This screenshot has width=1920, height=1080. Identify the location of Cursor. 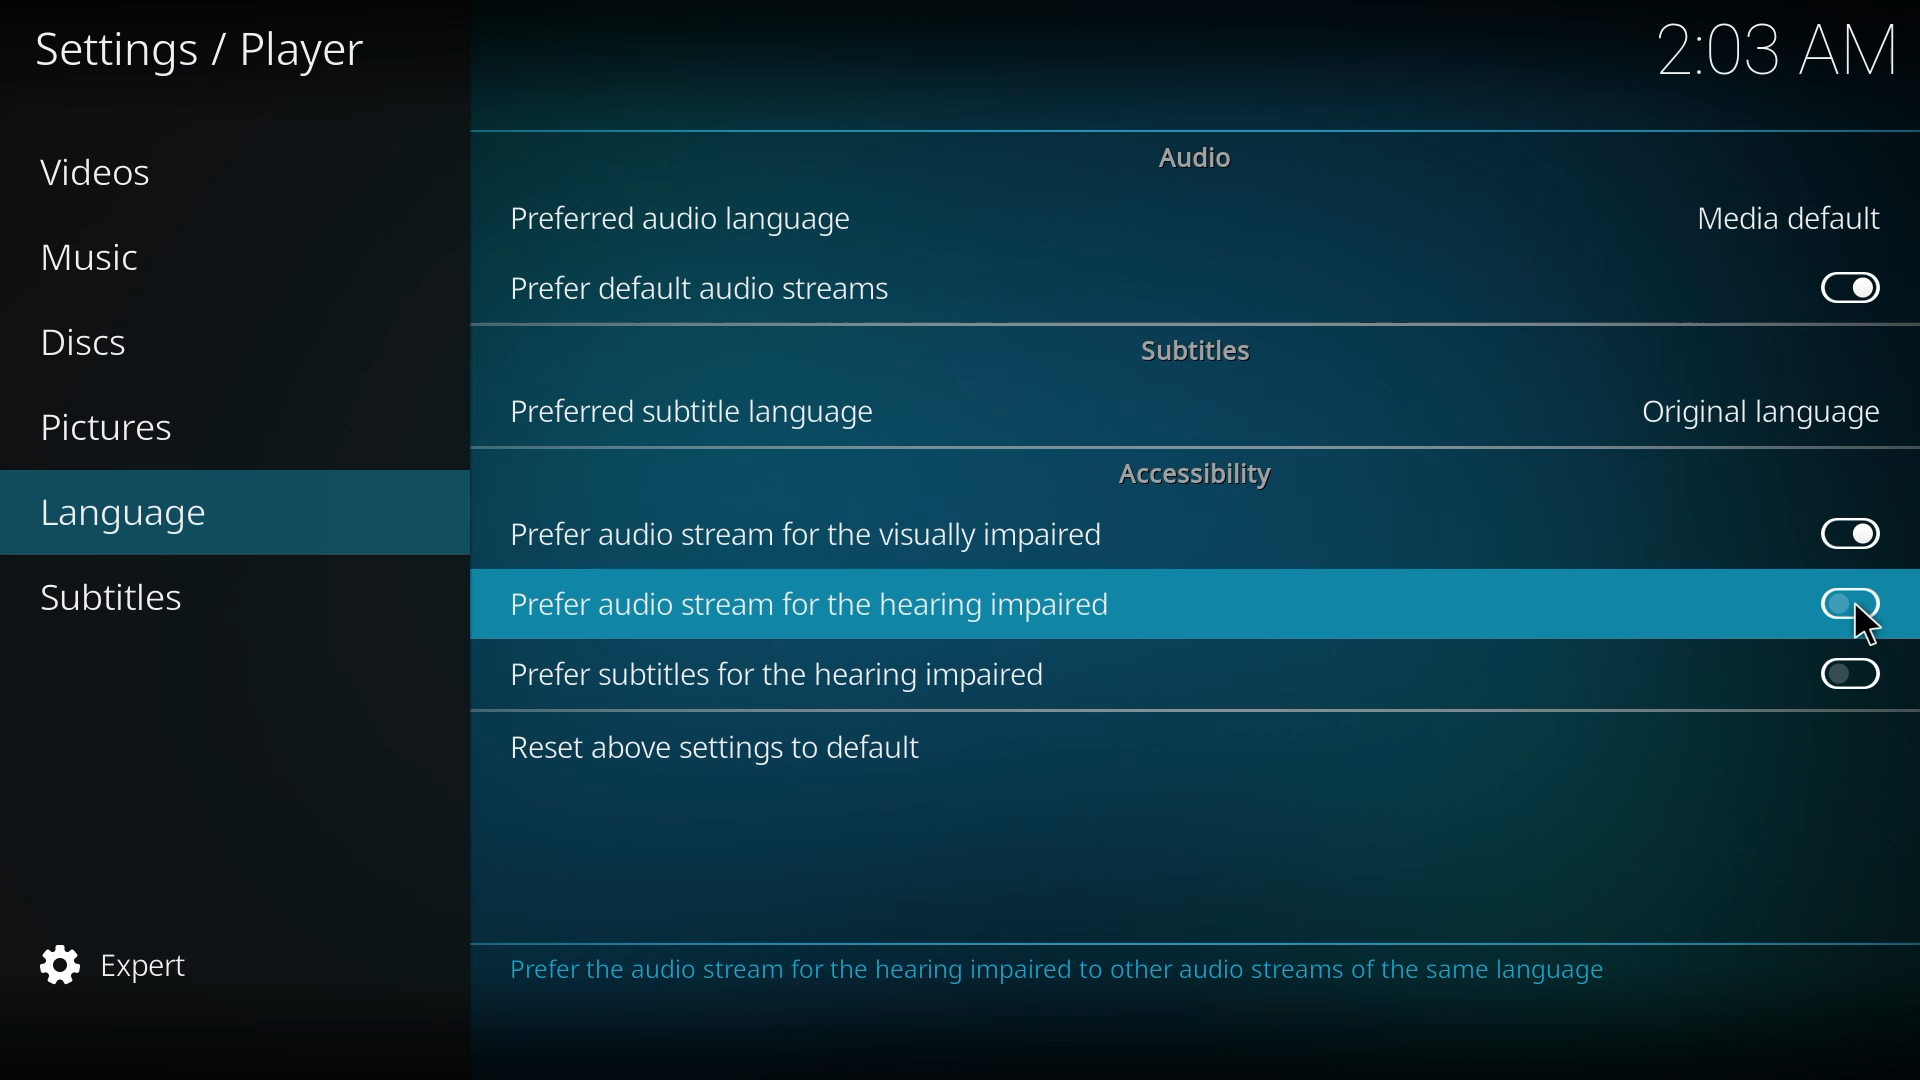
(1867, 624).